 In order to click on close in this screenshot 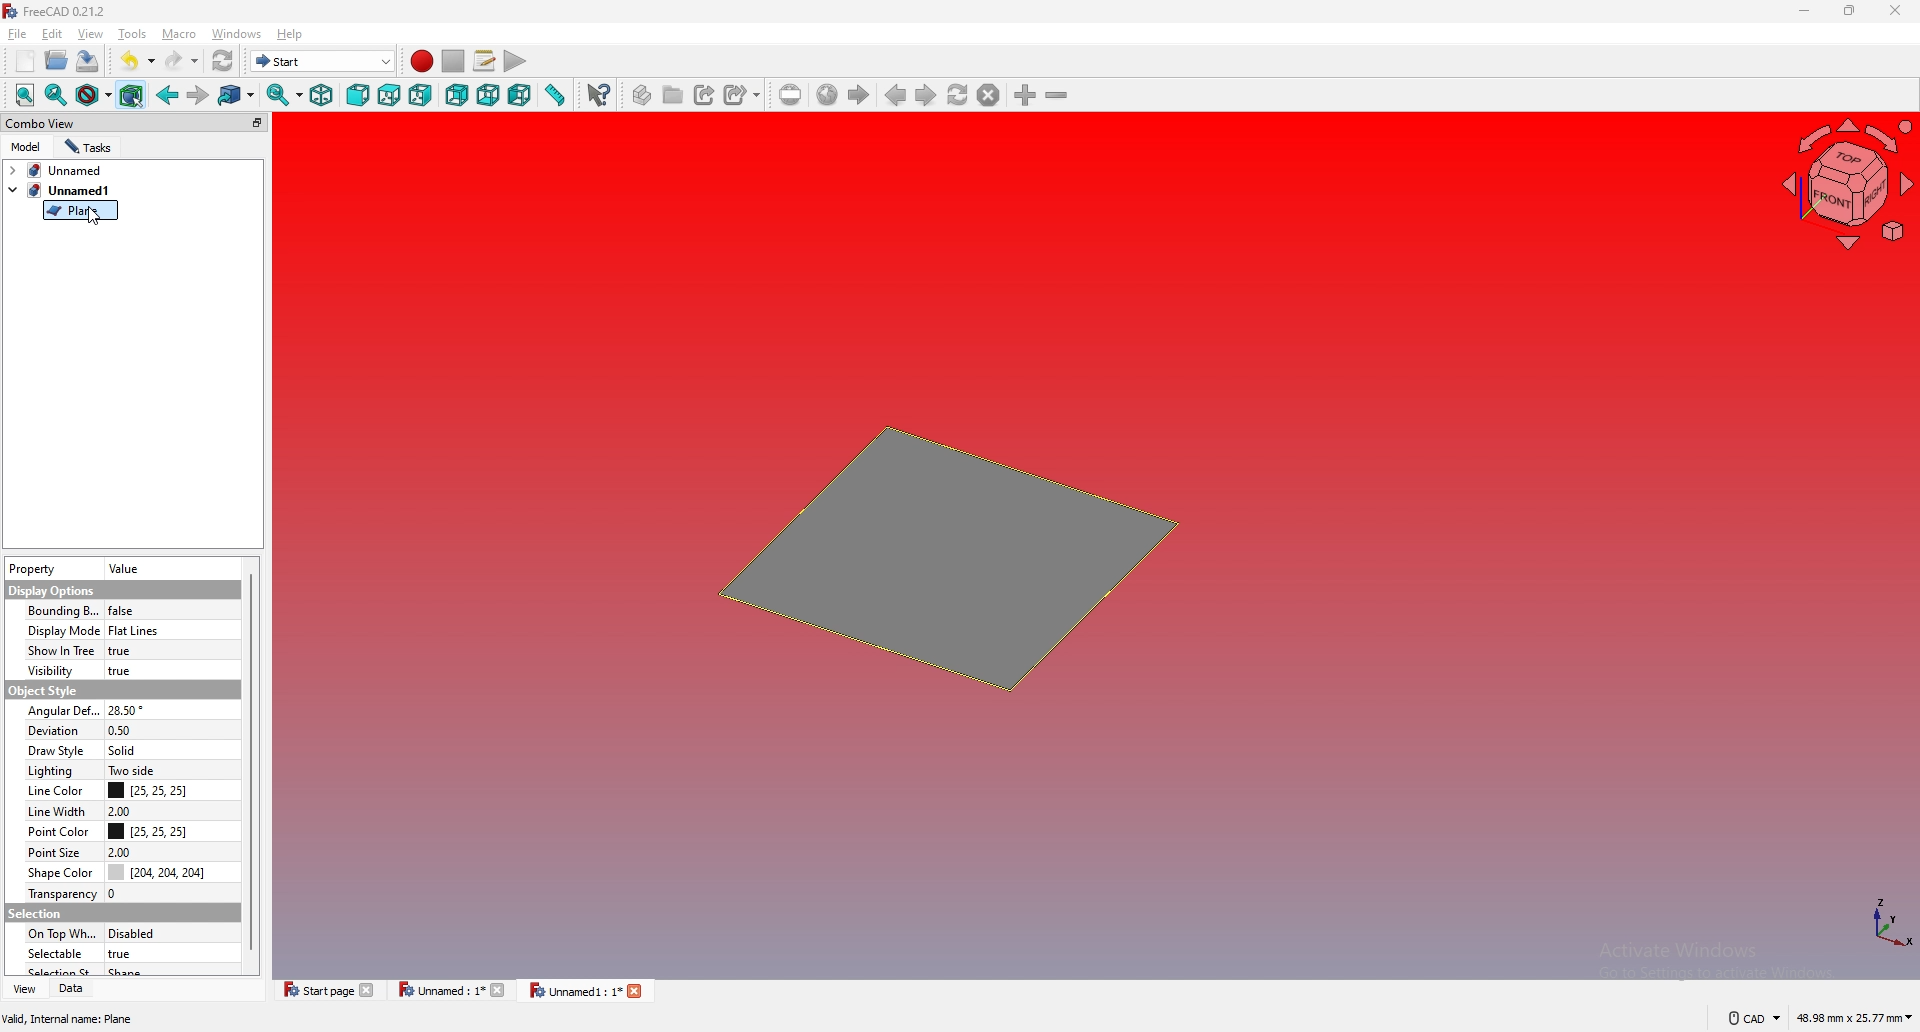, I will do `click(1893, 11)`.